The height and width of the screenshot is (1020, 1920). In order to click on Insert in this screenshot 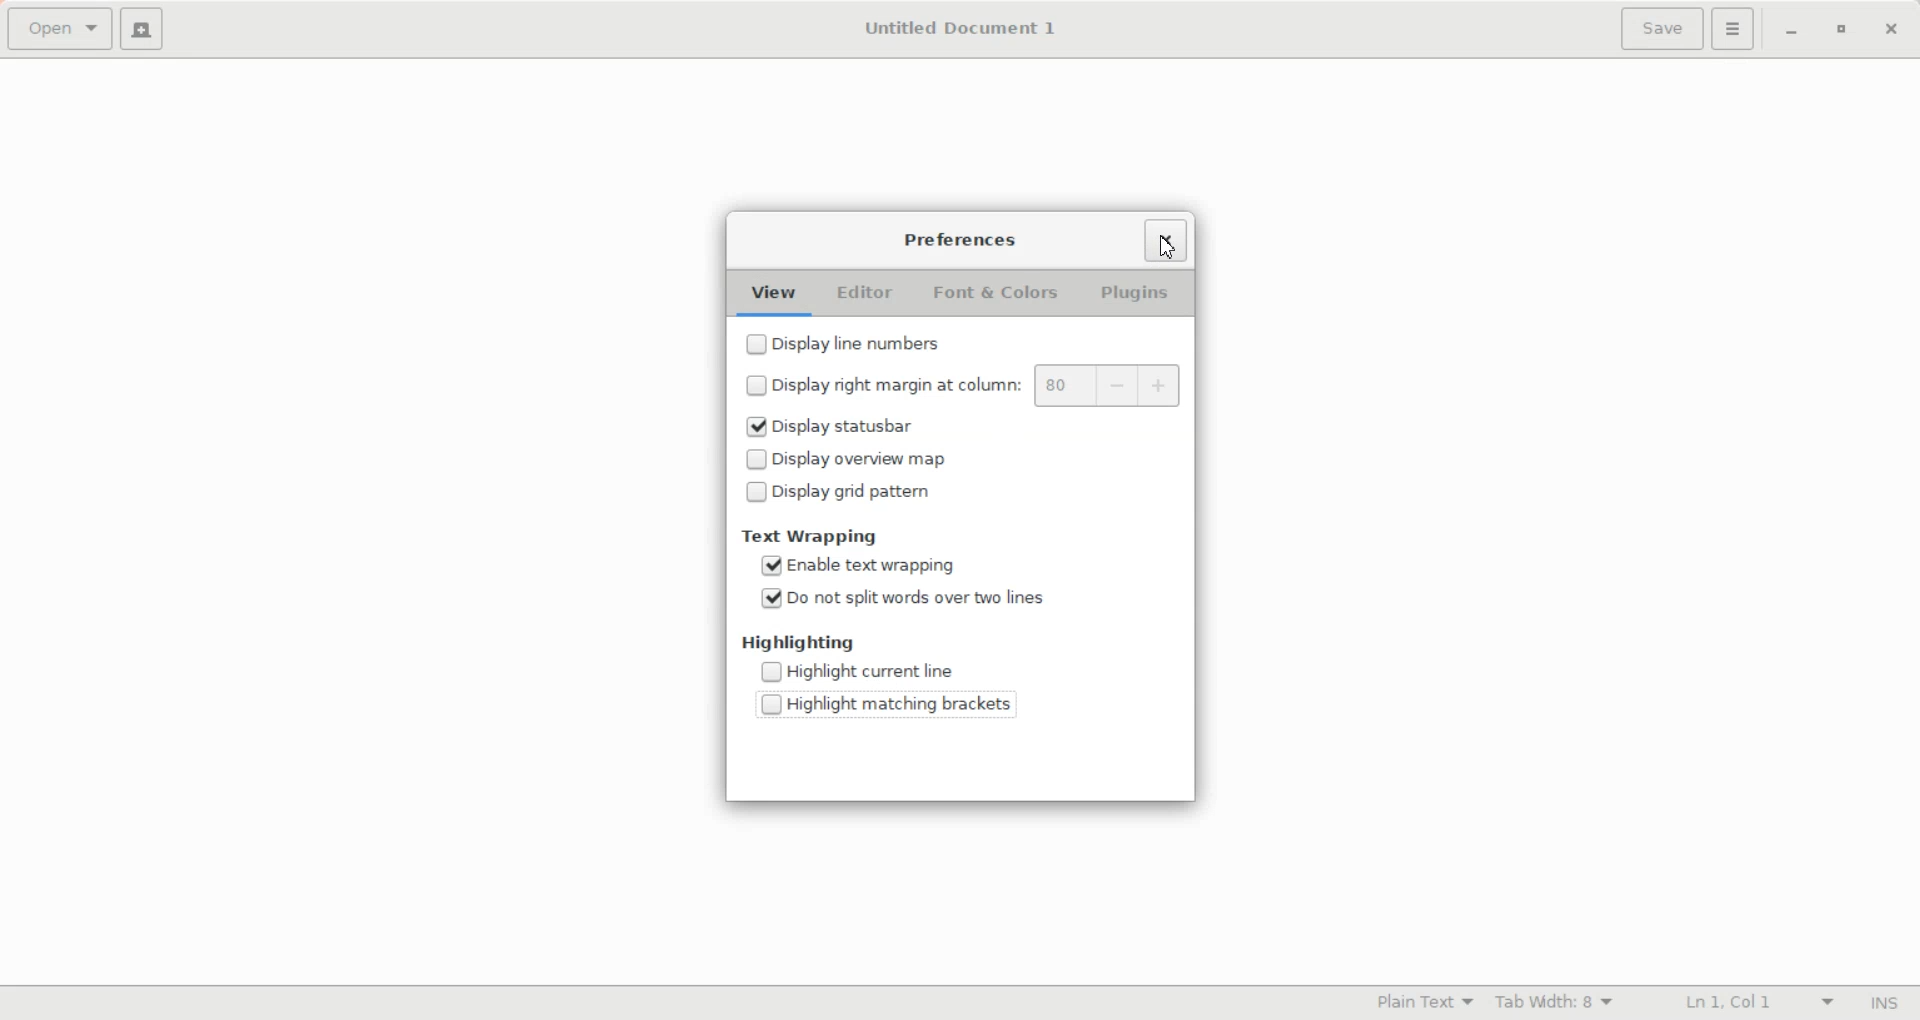, I will do `click(1878, 1003)`.